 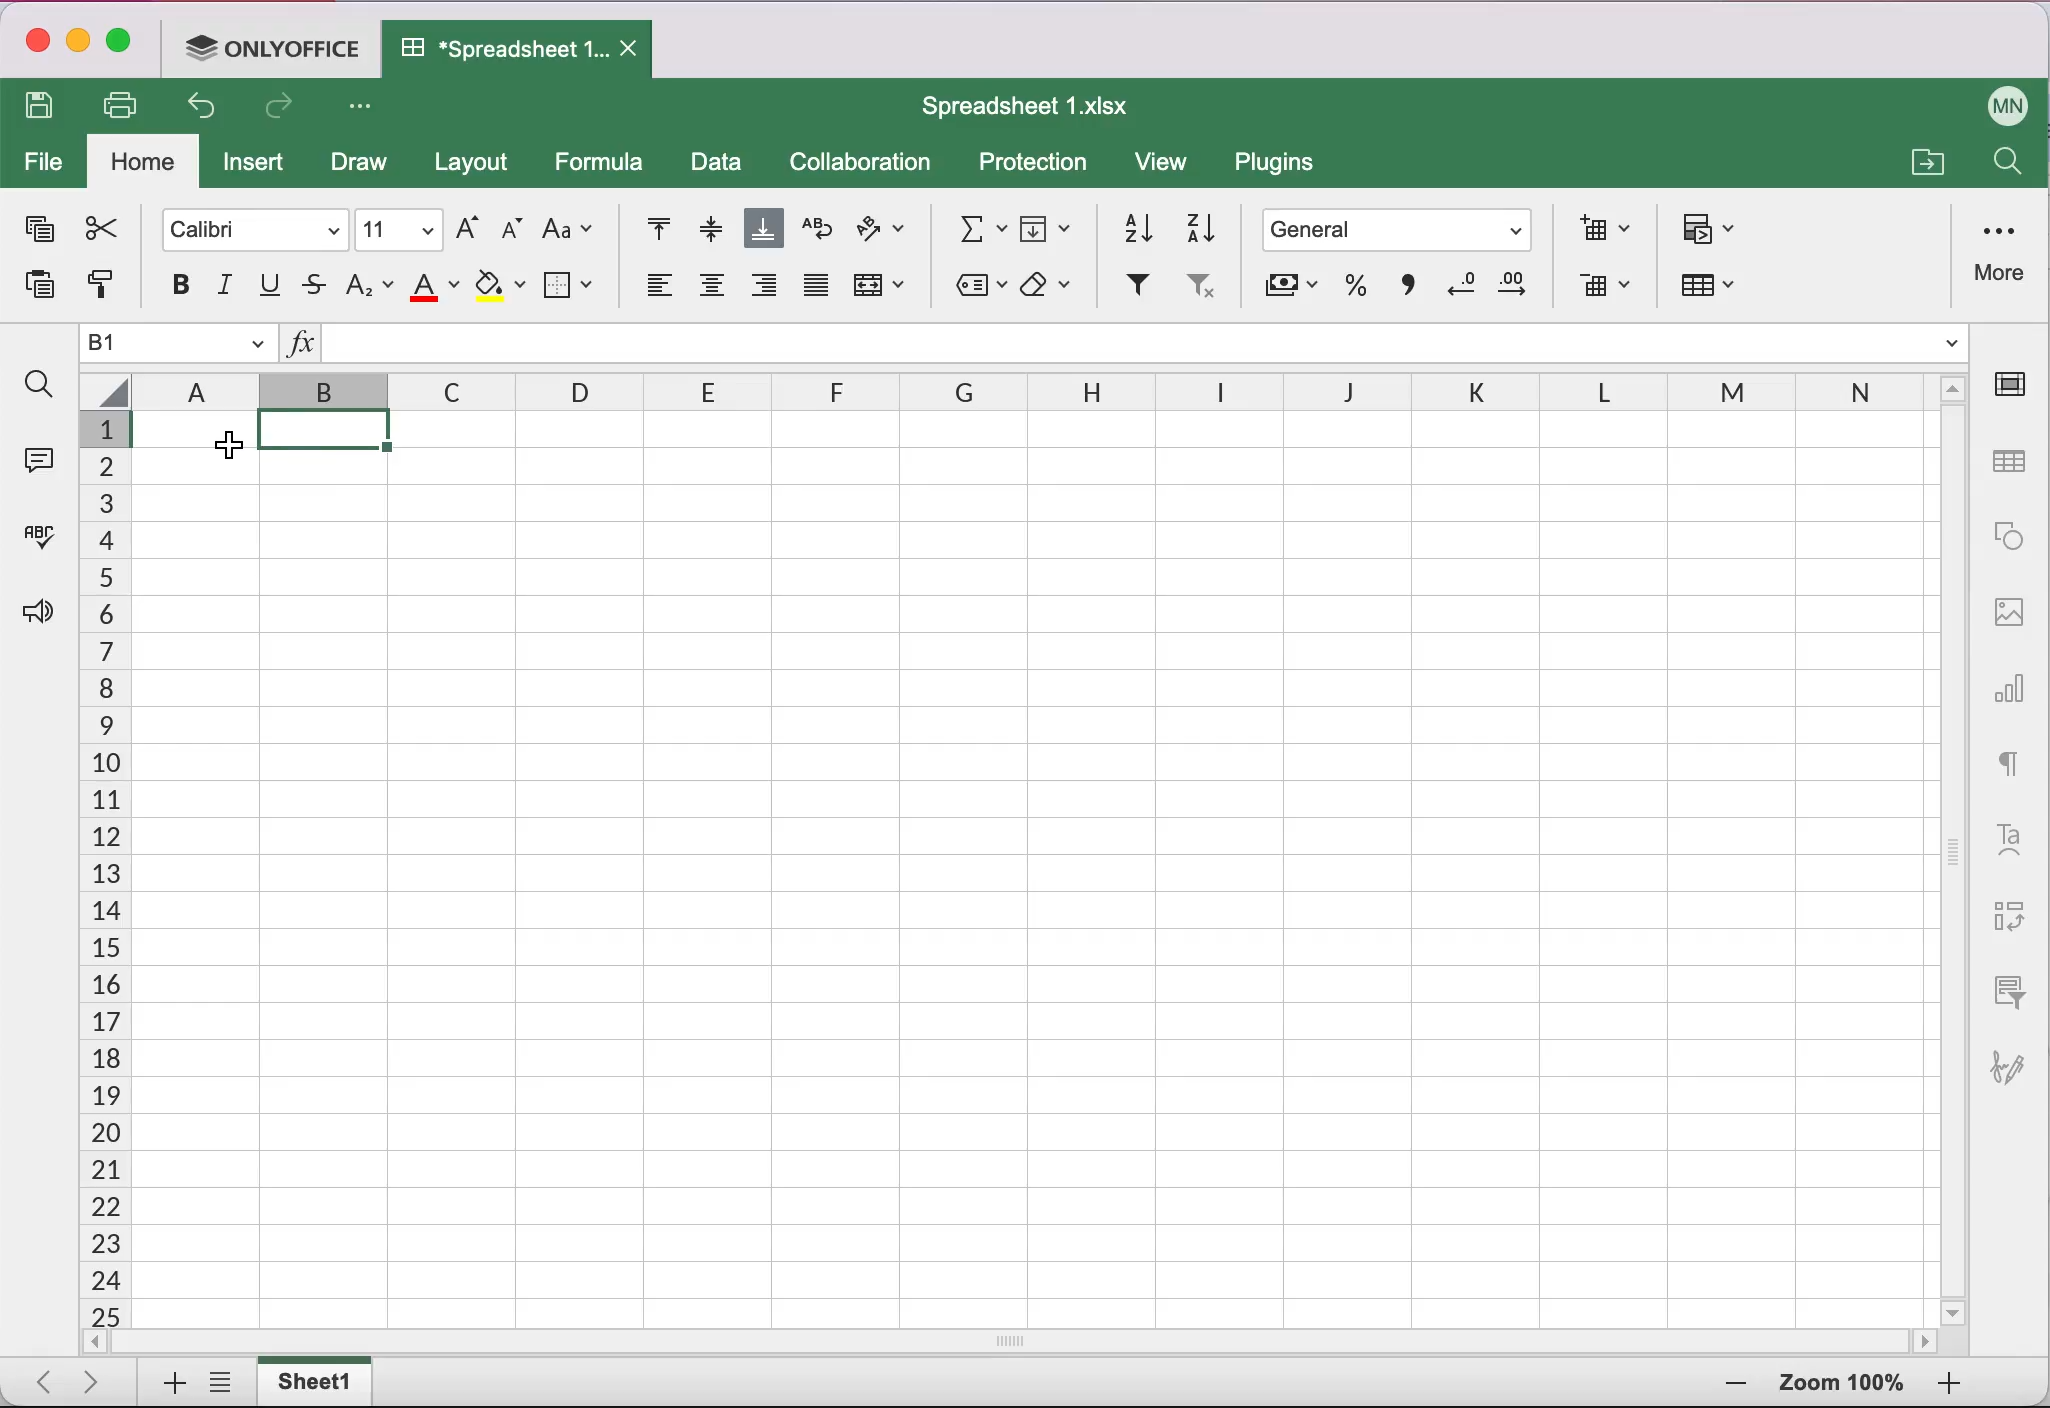 I want to click on Close, so click(x=633, y=50).